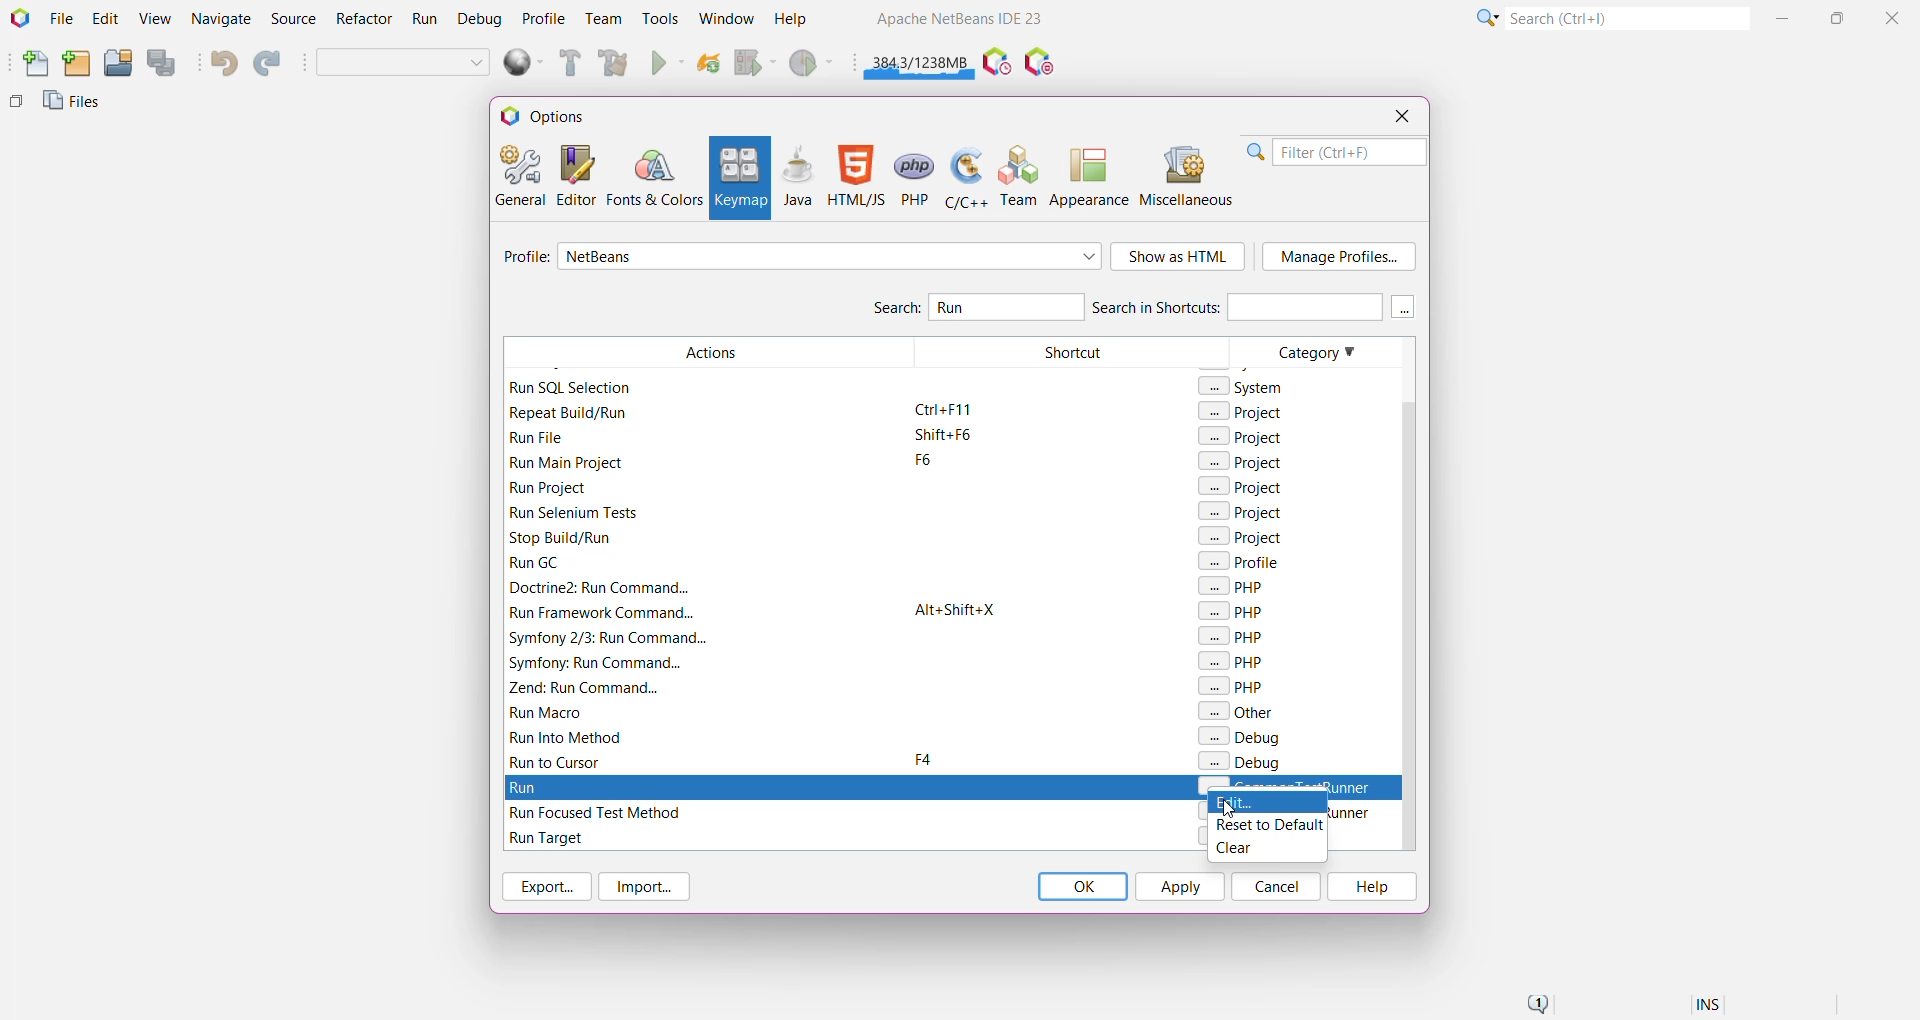 The image size is (1920, 1020). What do you see at coordinates (552, 115) in the screenshot?
I see `Options` at bounding box center [552, 115].